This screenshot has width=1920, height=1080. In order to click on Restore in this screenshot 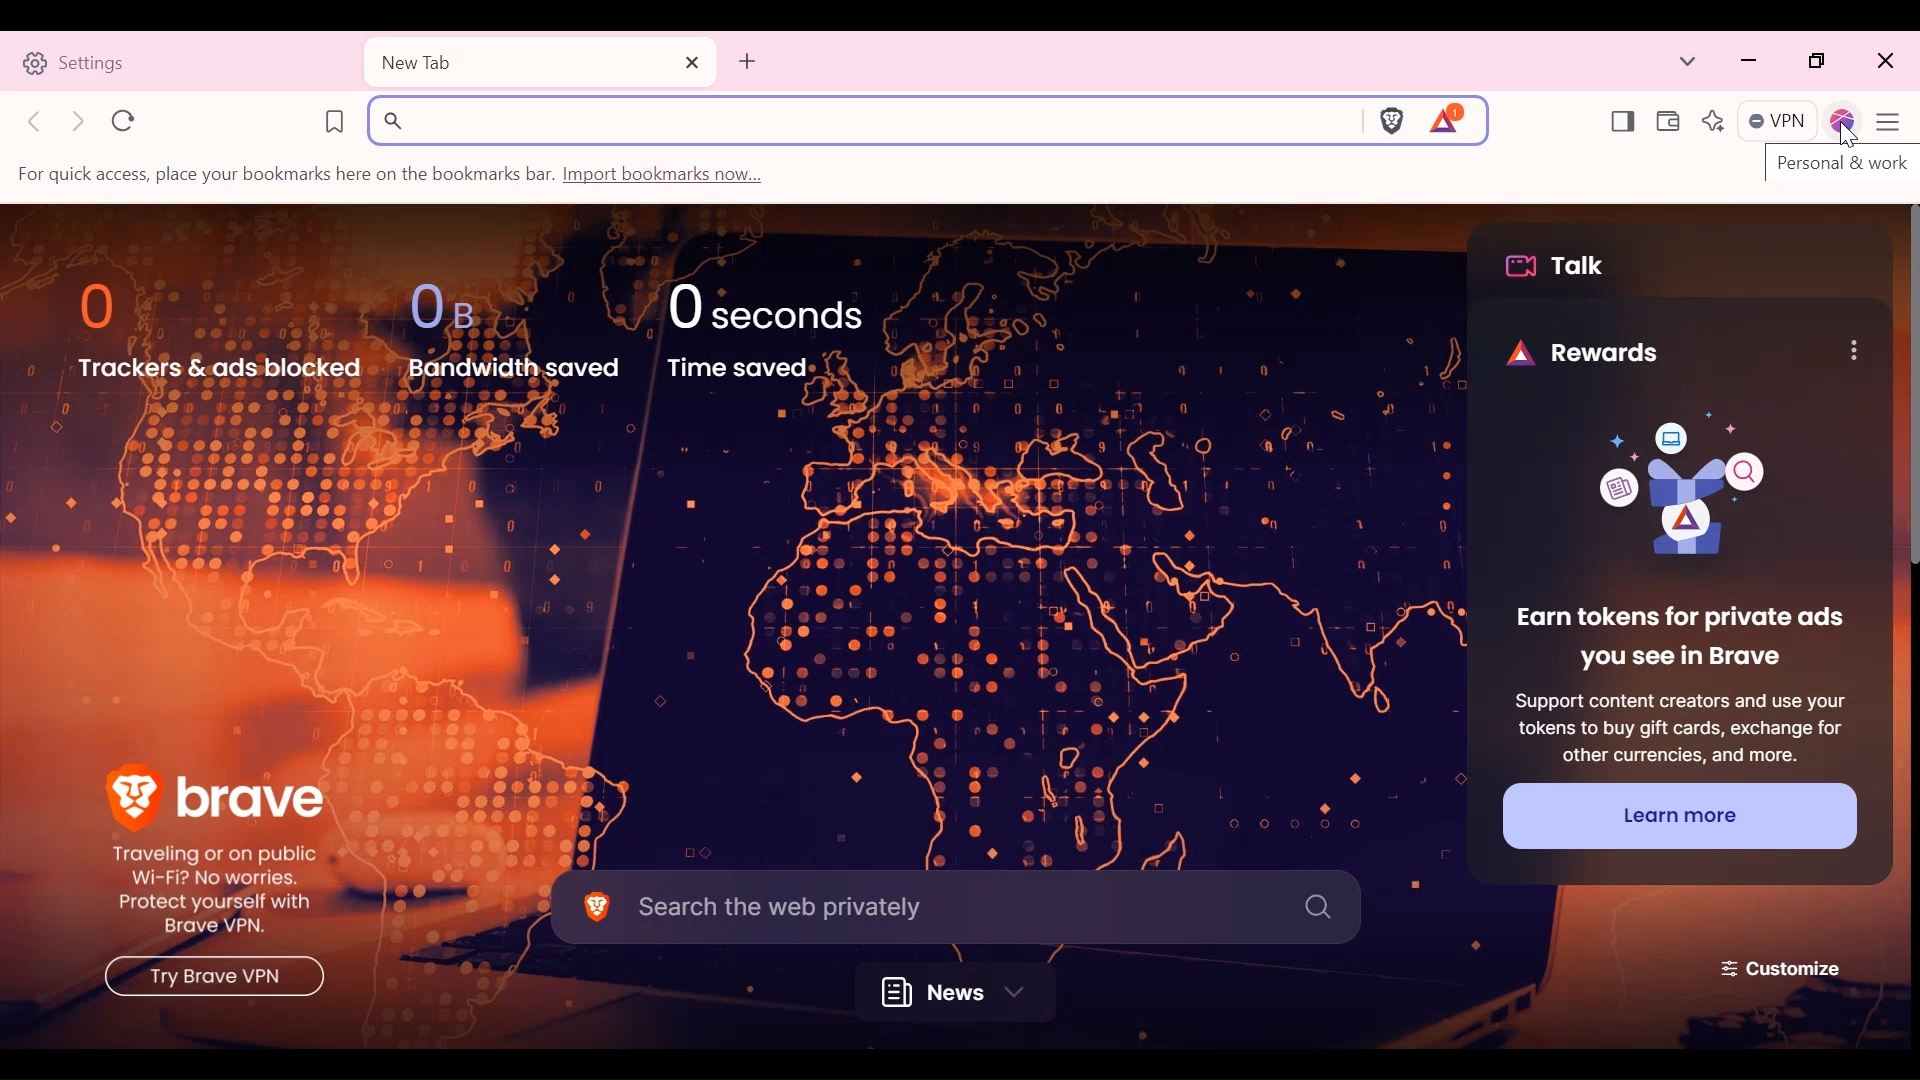, I will do `click(1819, 62)`.